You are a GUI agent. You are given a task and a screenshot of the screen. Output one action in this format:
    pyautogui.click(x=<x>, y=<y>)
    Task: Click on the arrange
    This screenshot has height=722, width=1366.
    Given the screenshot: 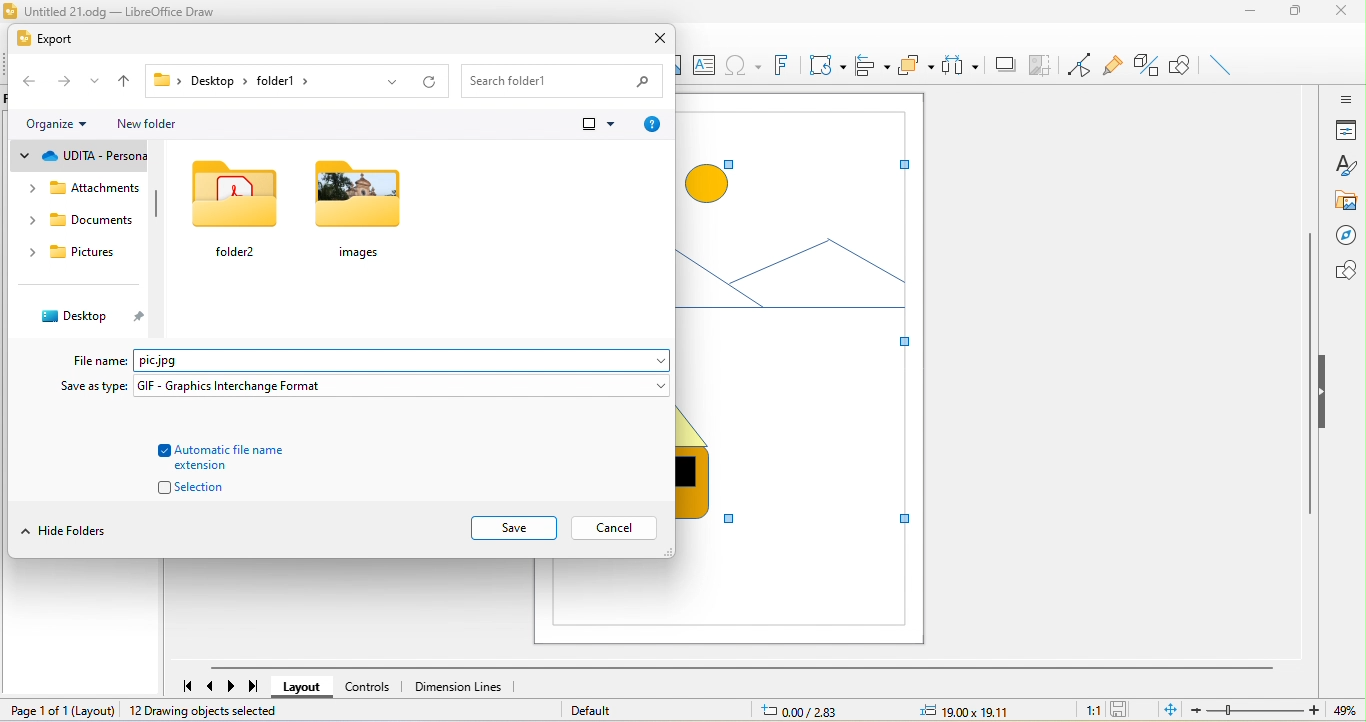 What is the action you would take?
    pyautogui.click(x=918, y=65)
    